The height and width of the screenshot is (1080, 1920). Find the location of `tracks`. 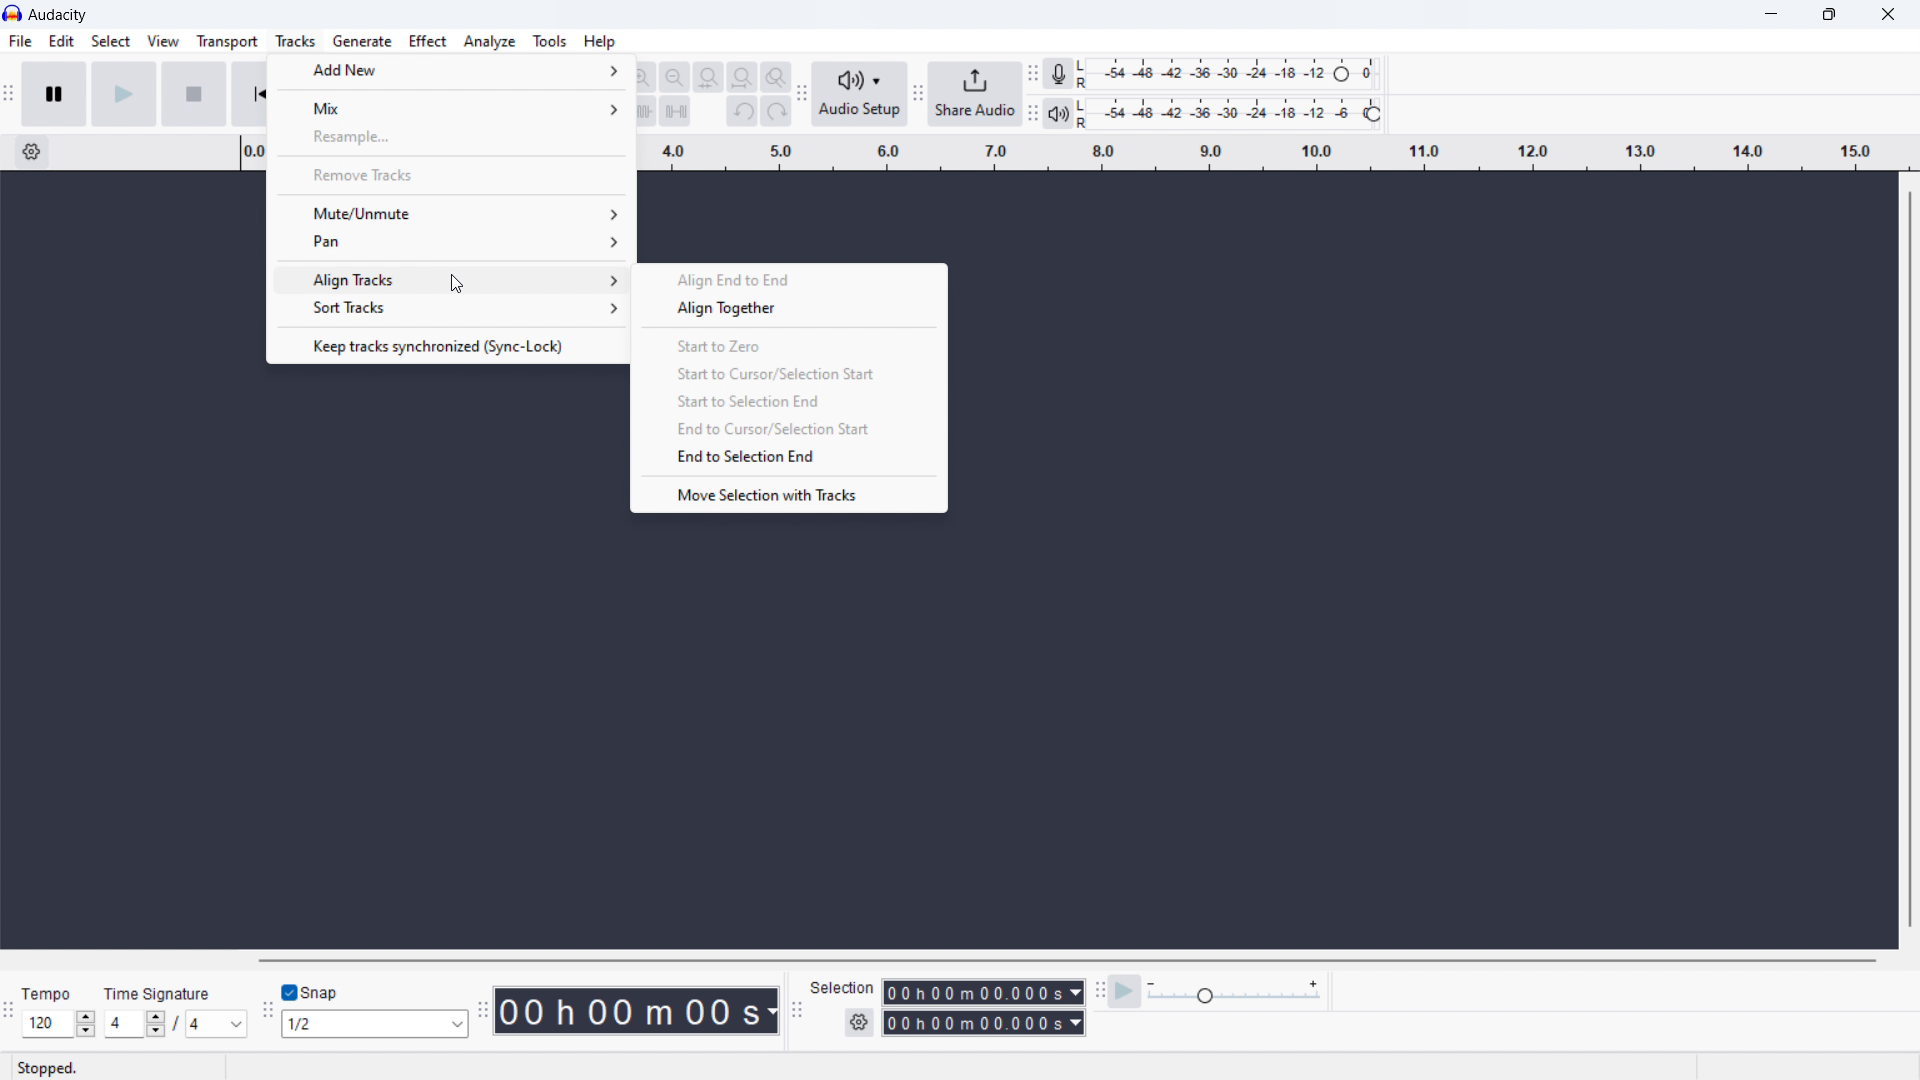

tracks is located at coordinates (295, 41).